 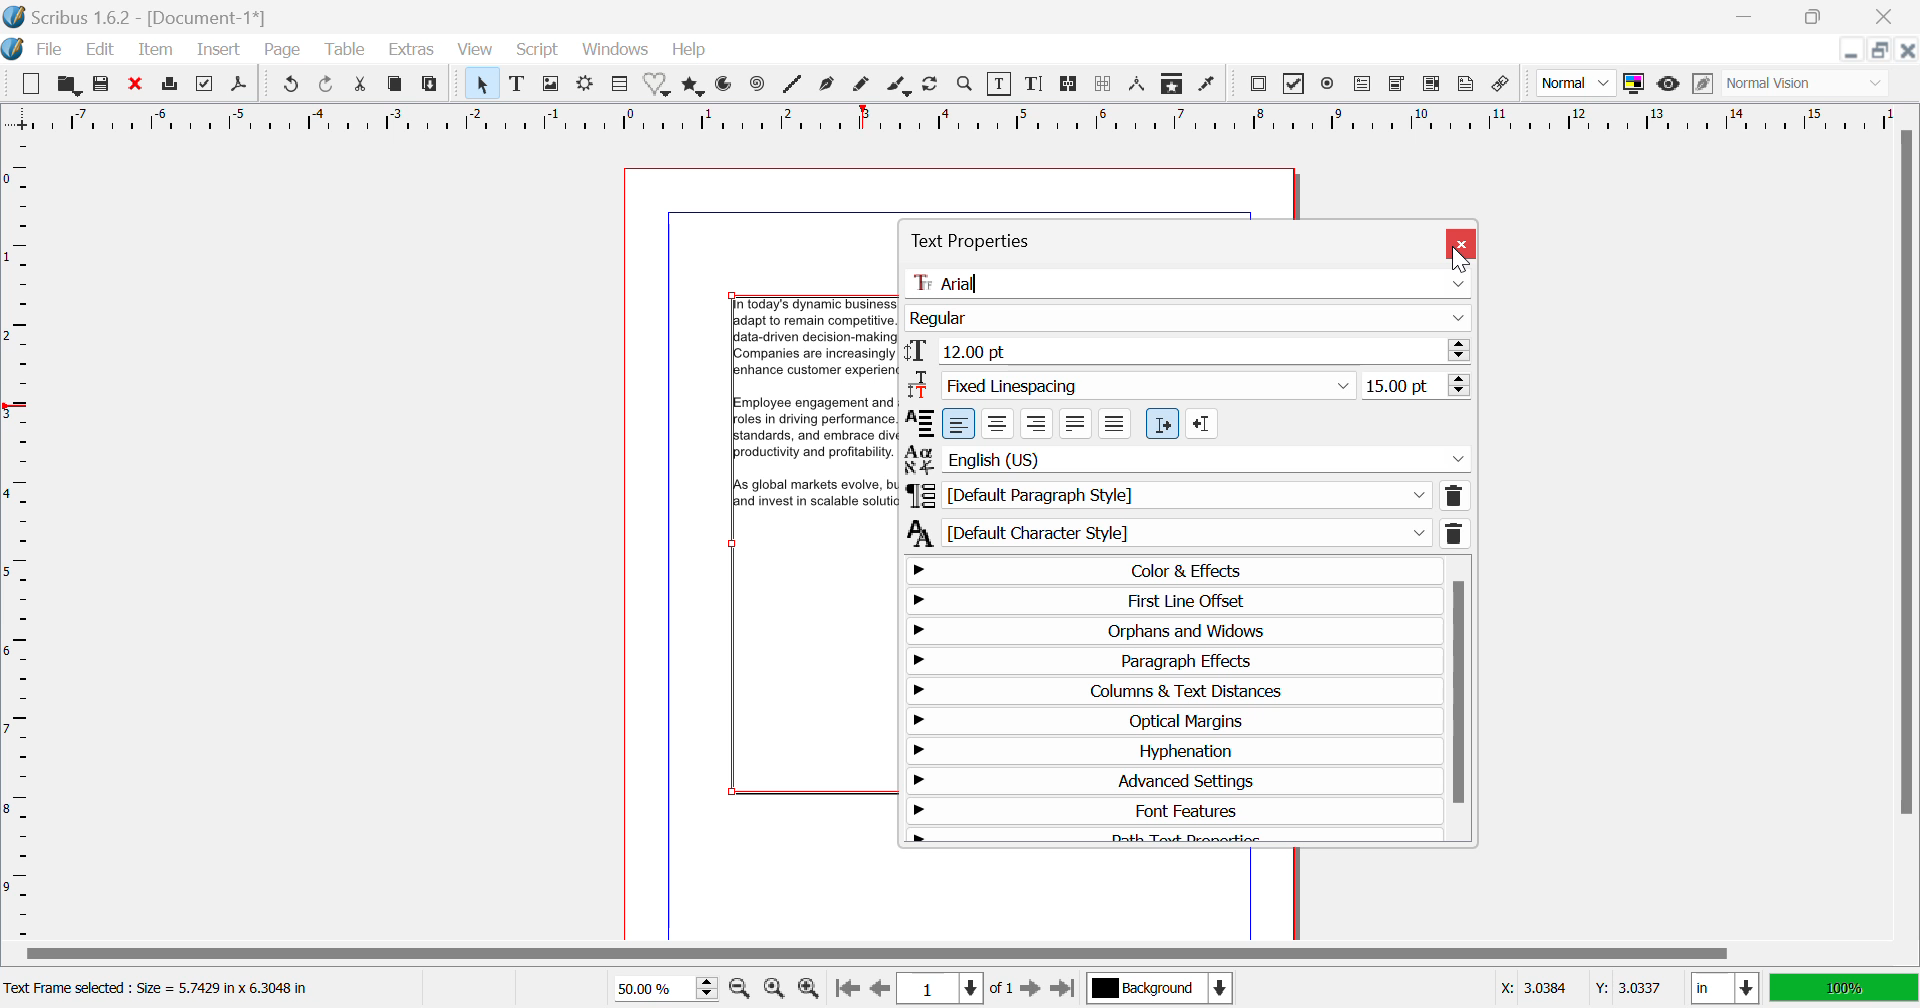 What do you see at coordinates (1367, 83) in the screenshot?
I see `Pdf Text Field` at bounding box center [1367, 83].